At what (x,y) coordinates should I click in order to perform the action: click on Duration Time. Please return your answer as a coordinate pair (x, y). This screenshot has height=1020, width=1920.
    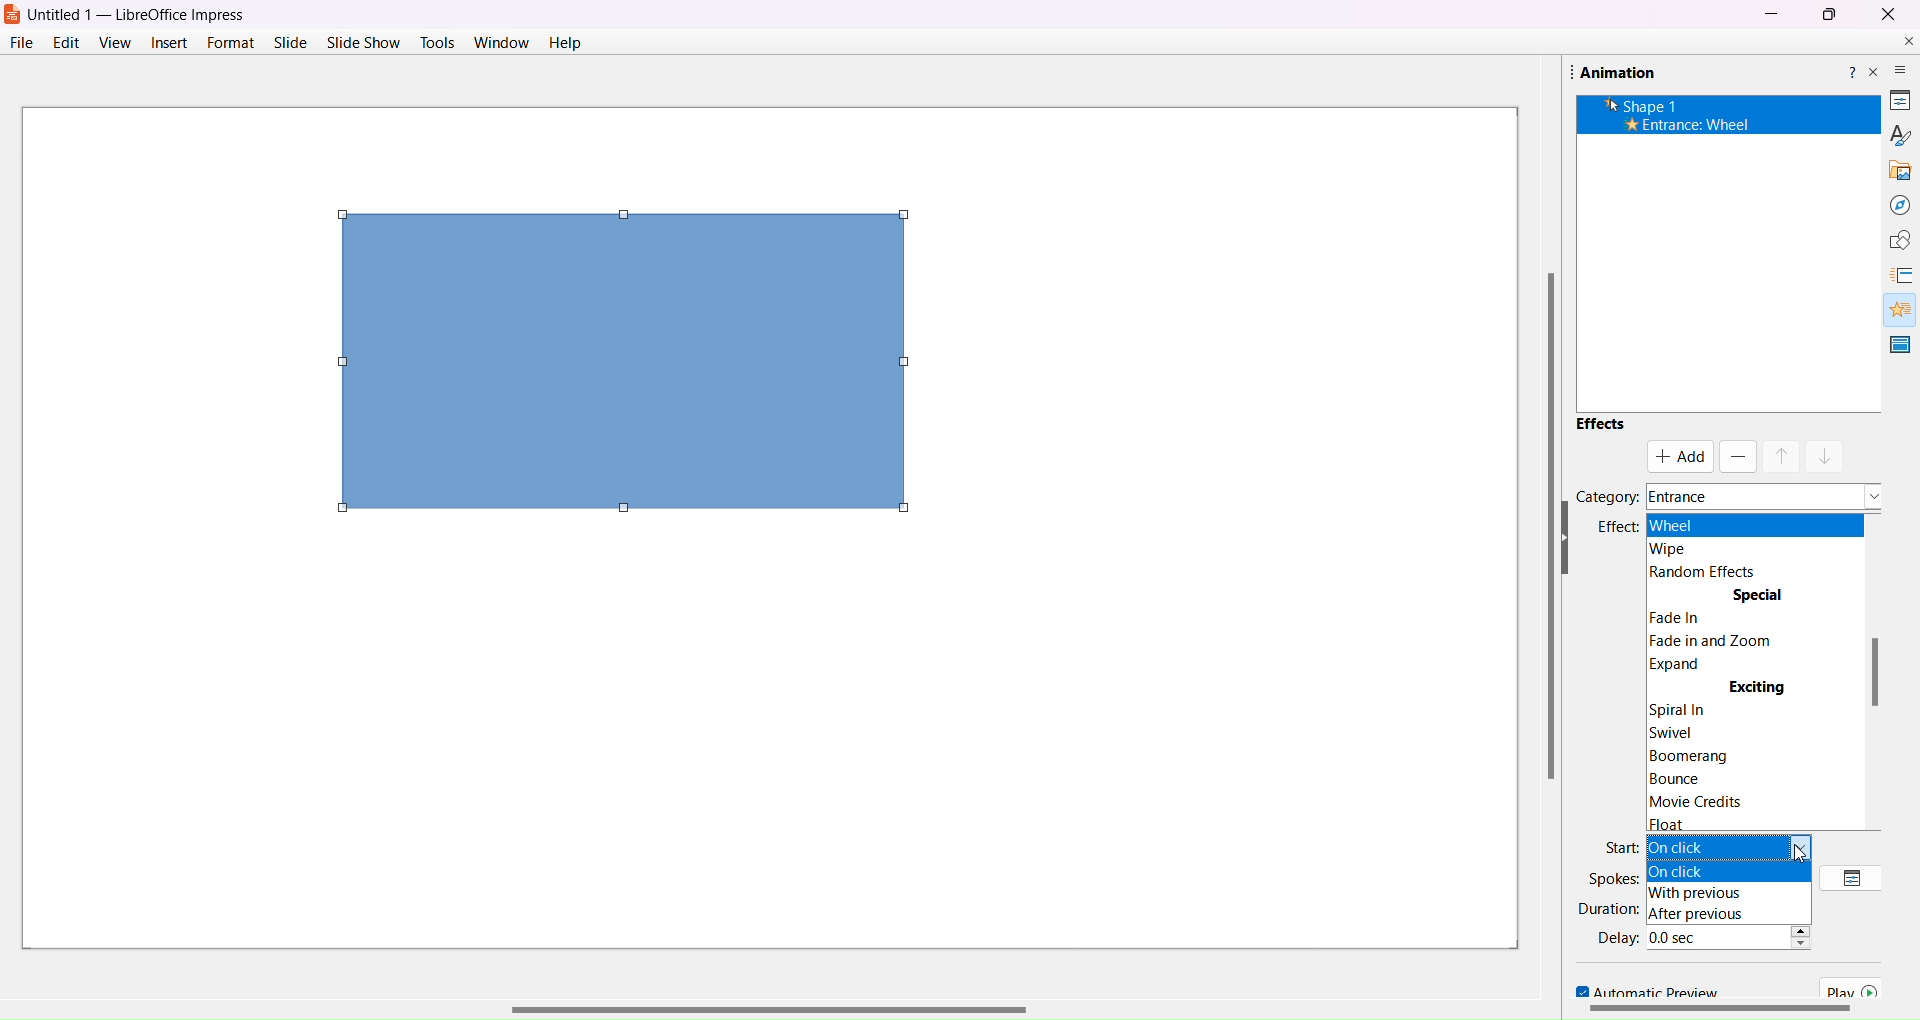
    Looking at the image, I should click on (1720, 906).